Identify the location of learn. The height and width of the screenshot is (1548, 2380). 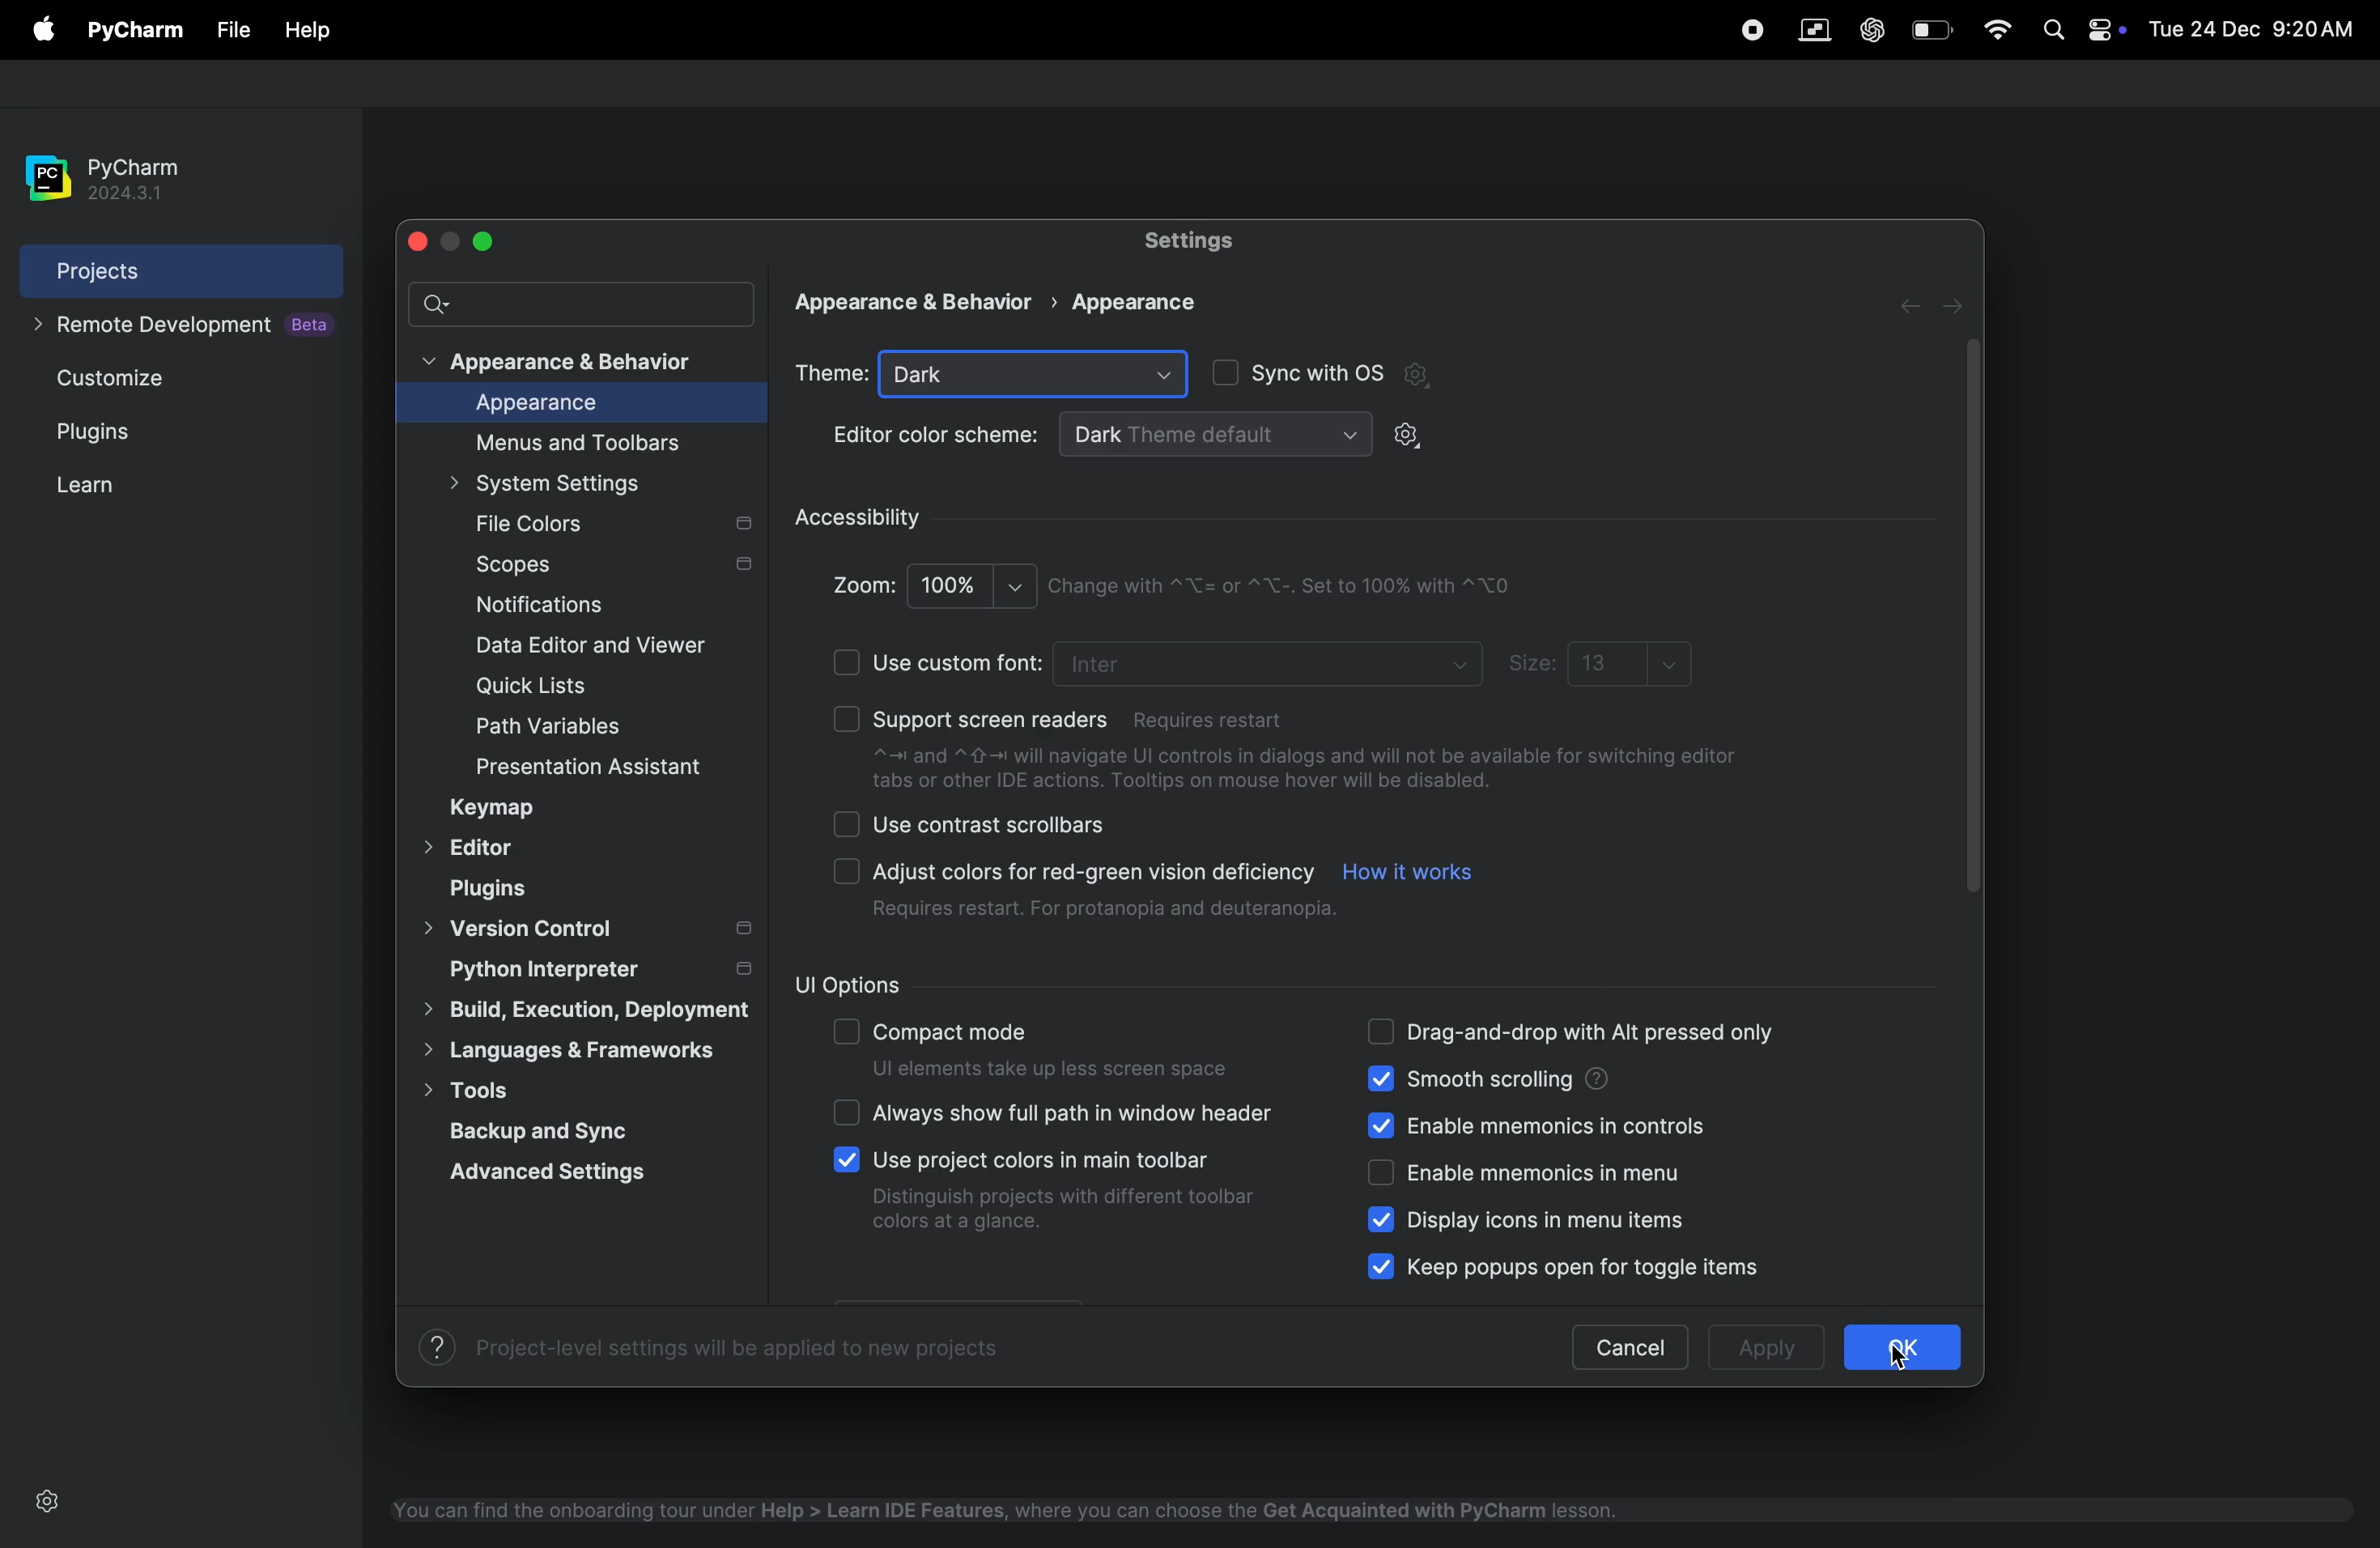
(118, 484).